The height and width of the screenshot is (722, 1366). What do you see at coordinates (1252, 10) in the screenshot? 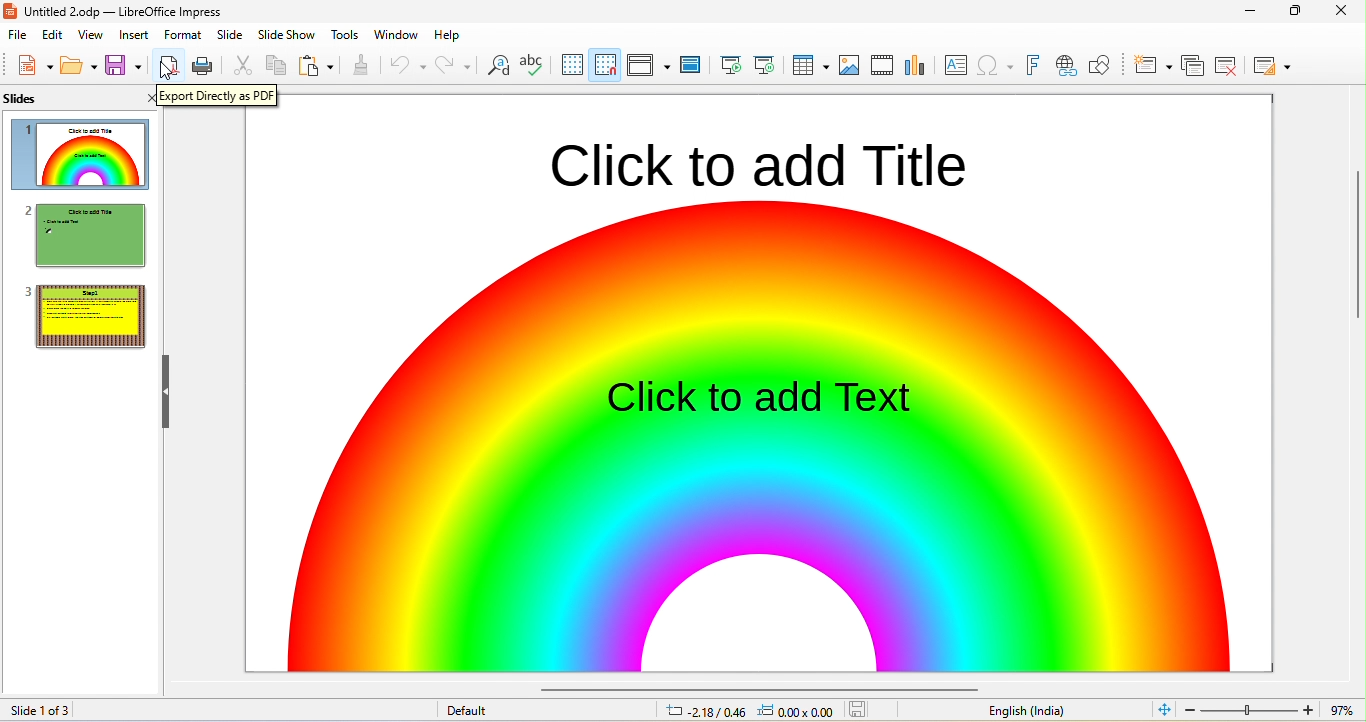
I see `minimize` at bounding box center [1252, 10].